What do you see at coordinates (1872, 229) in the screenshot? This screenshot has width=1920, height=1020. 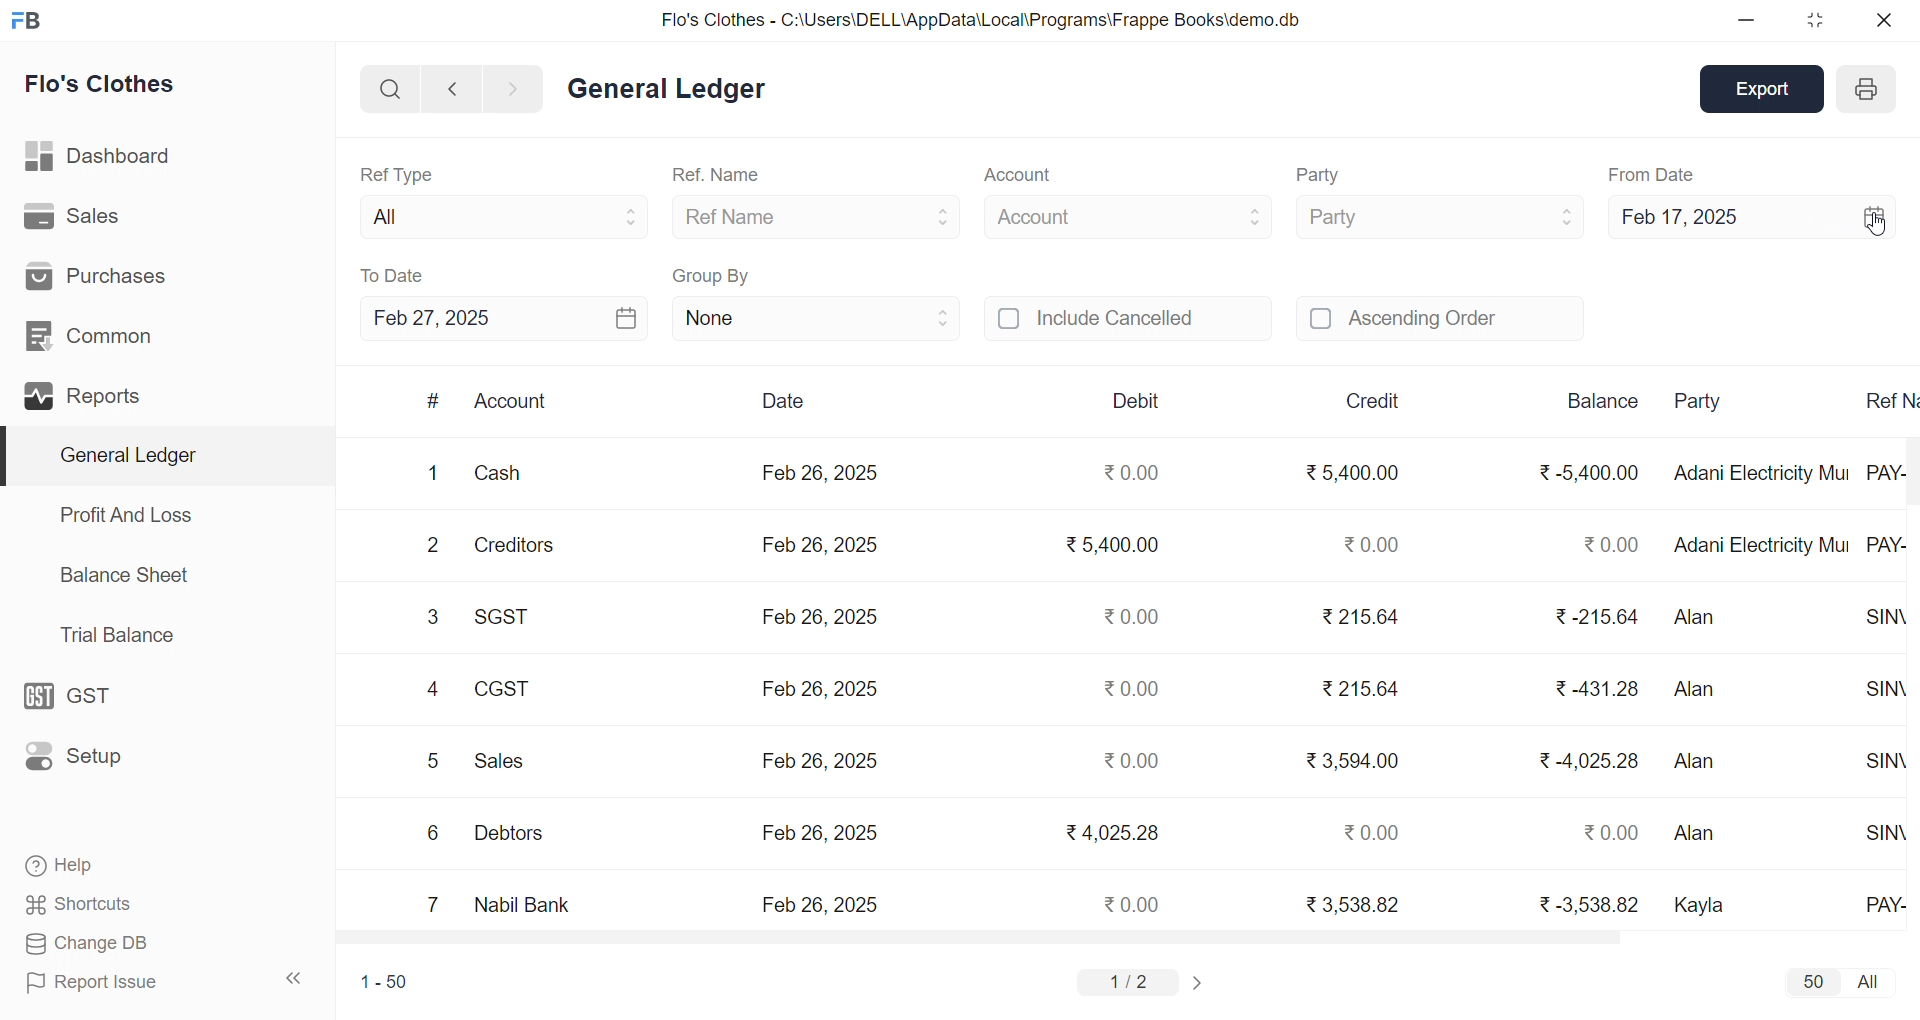 I see `CURSOR` at bounding box center [1872, 229].